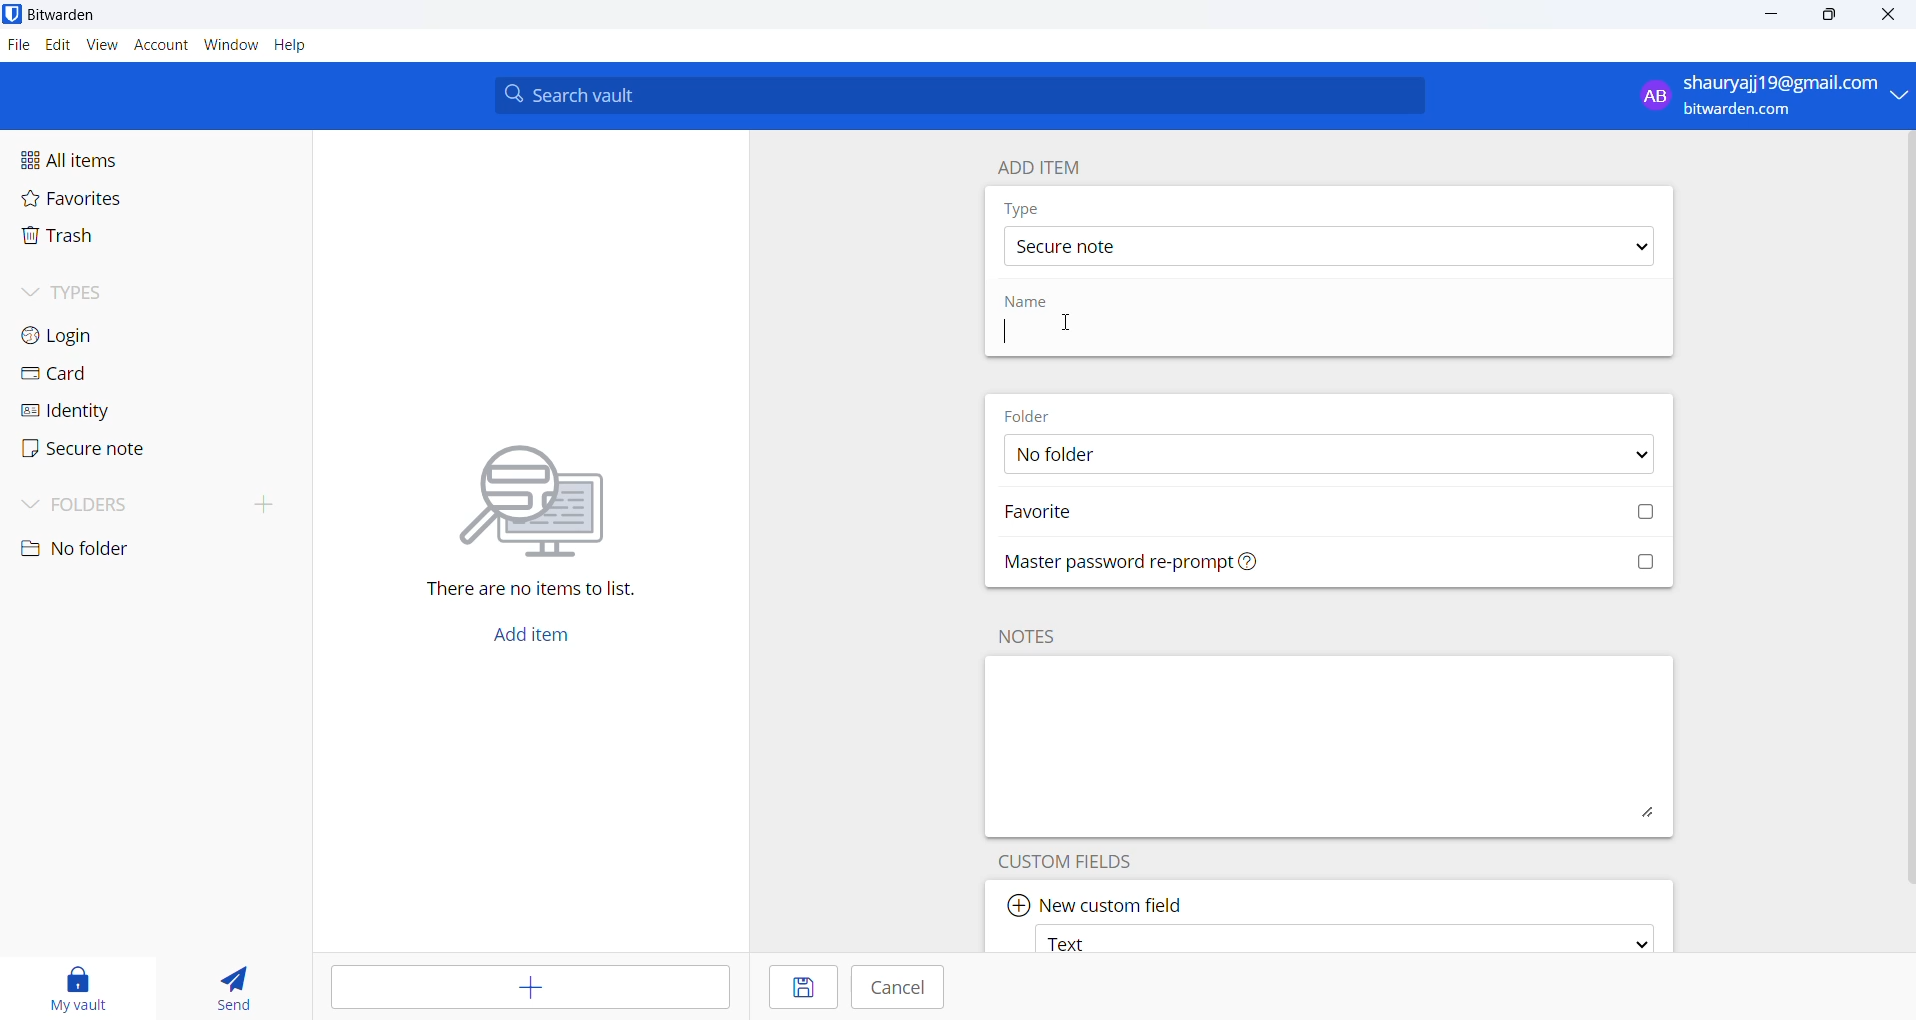  What do you see at coordinates (1098, 899) in the screenshot?
I see `add new field` at bounding box center [1098, 899].